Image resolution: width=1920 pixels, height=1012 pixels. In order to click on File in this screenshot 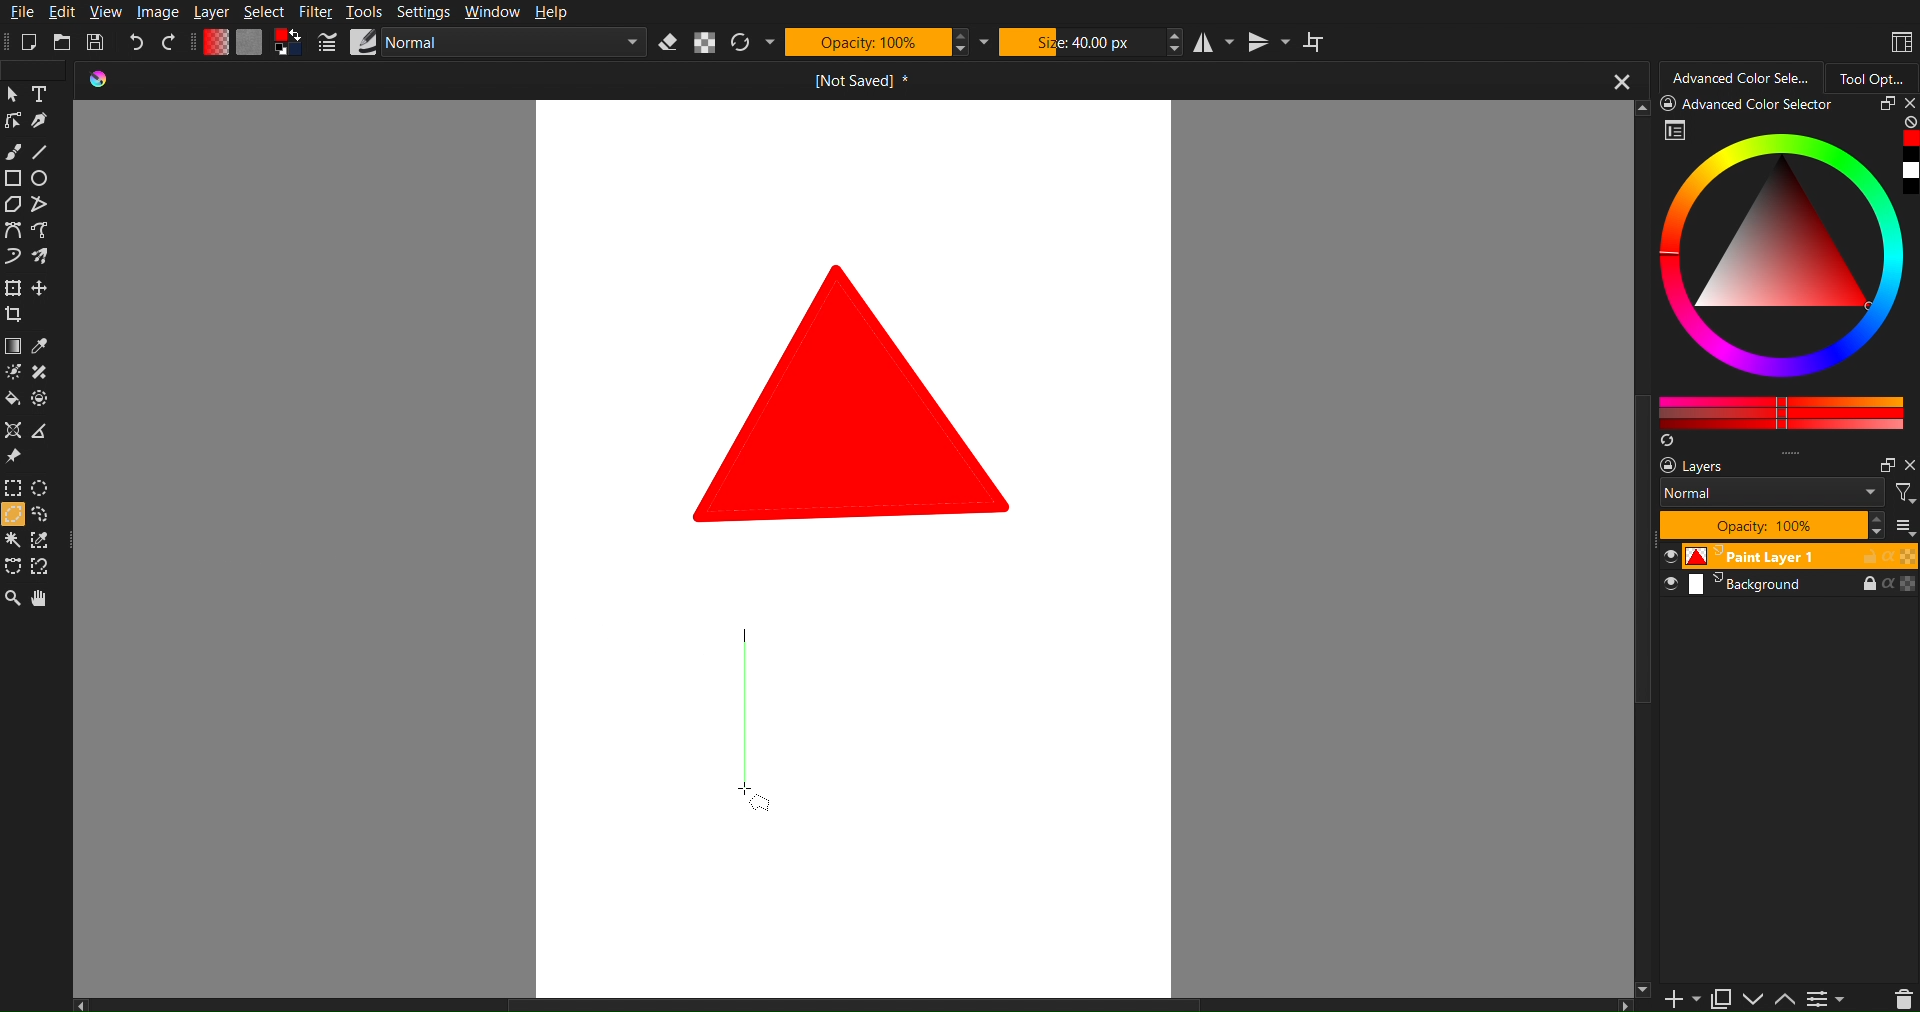, I will do `click(20, 12)`.